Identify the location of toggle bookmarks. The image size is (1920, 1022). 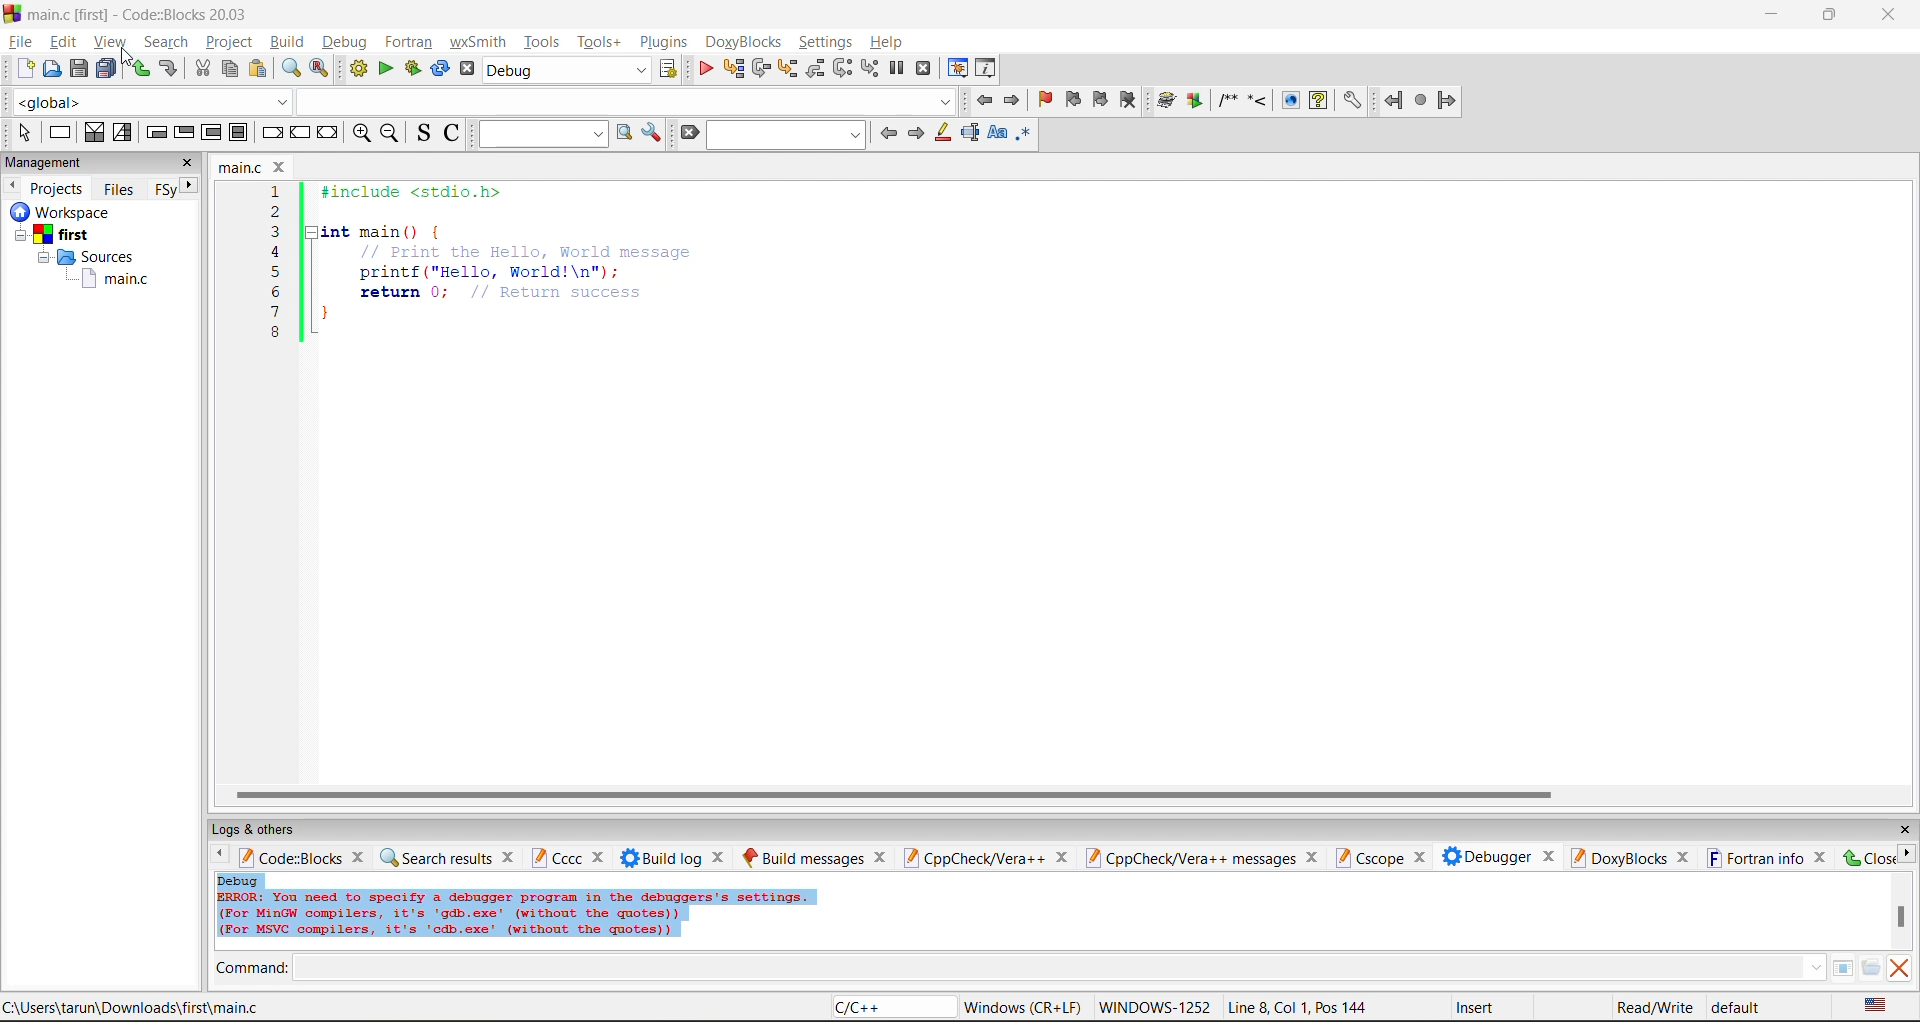
(1044, 104).